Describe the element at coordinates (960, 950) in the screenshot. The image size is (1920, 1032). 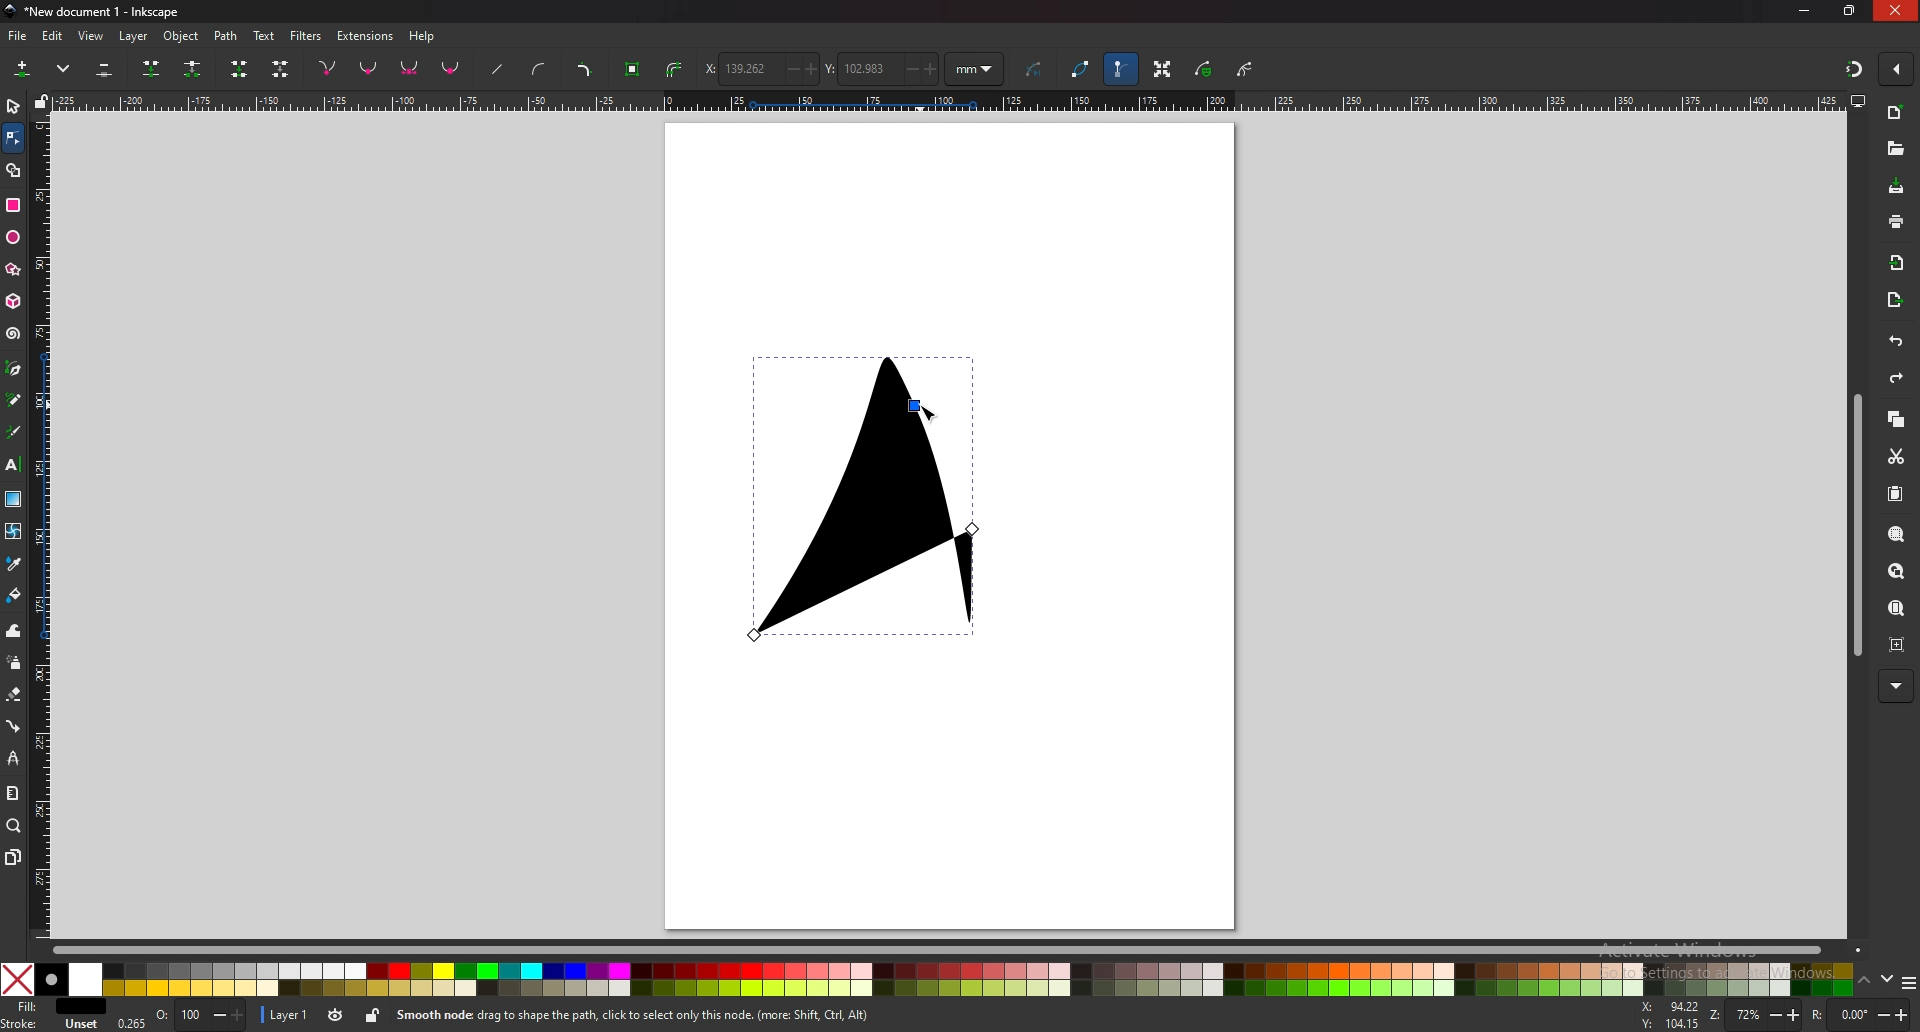
I see `scroll bar` at that location.